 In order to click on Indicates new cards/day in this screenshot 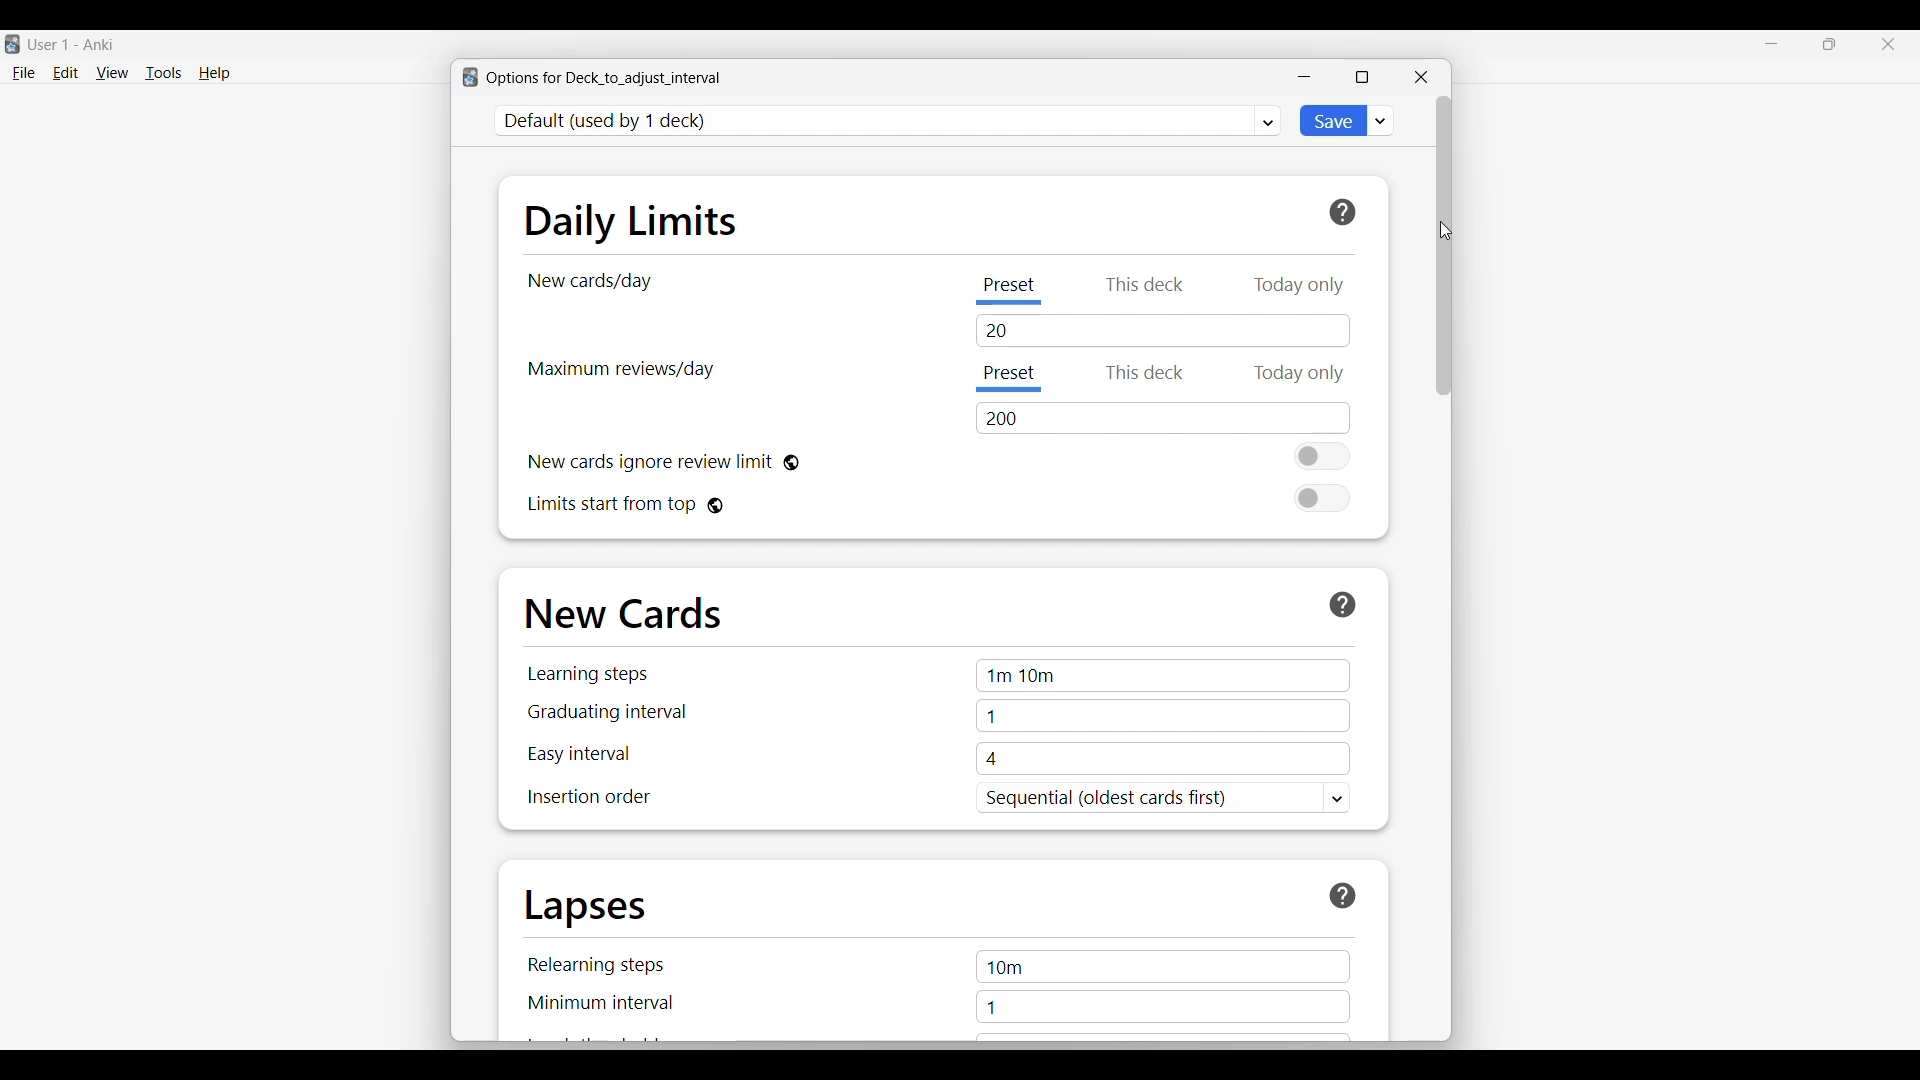, I will do `click(590, 282)`.